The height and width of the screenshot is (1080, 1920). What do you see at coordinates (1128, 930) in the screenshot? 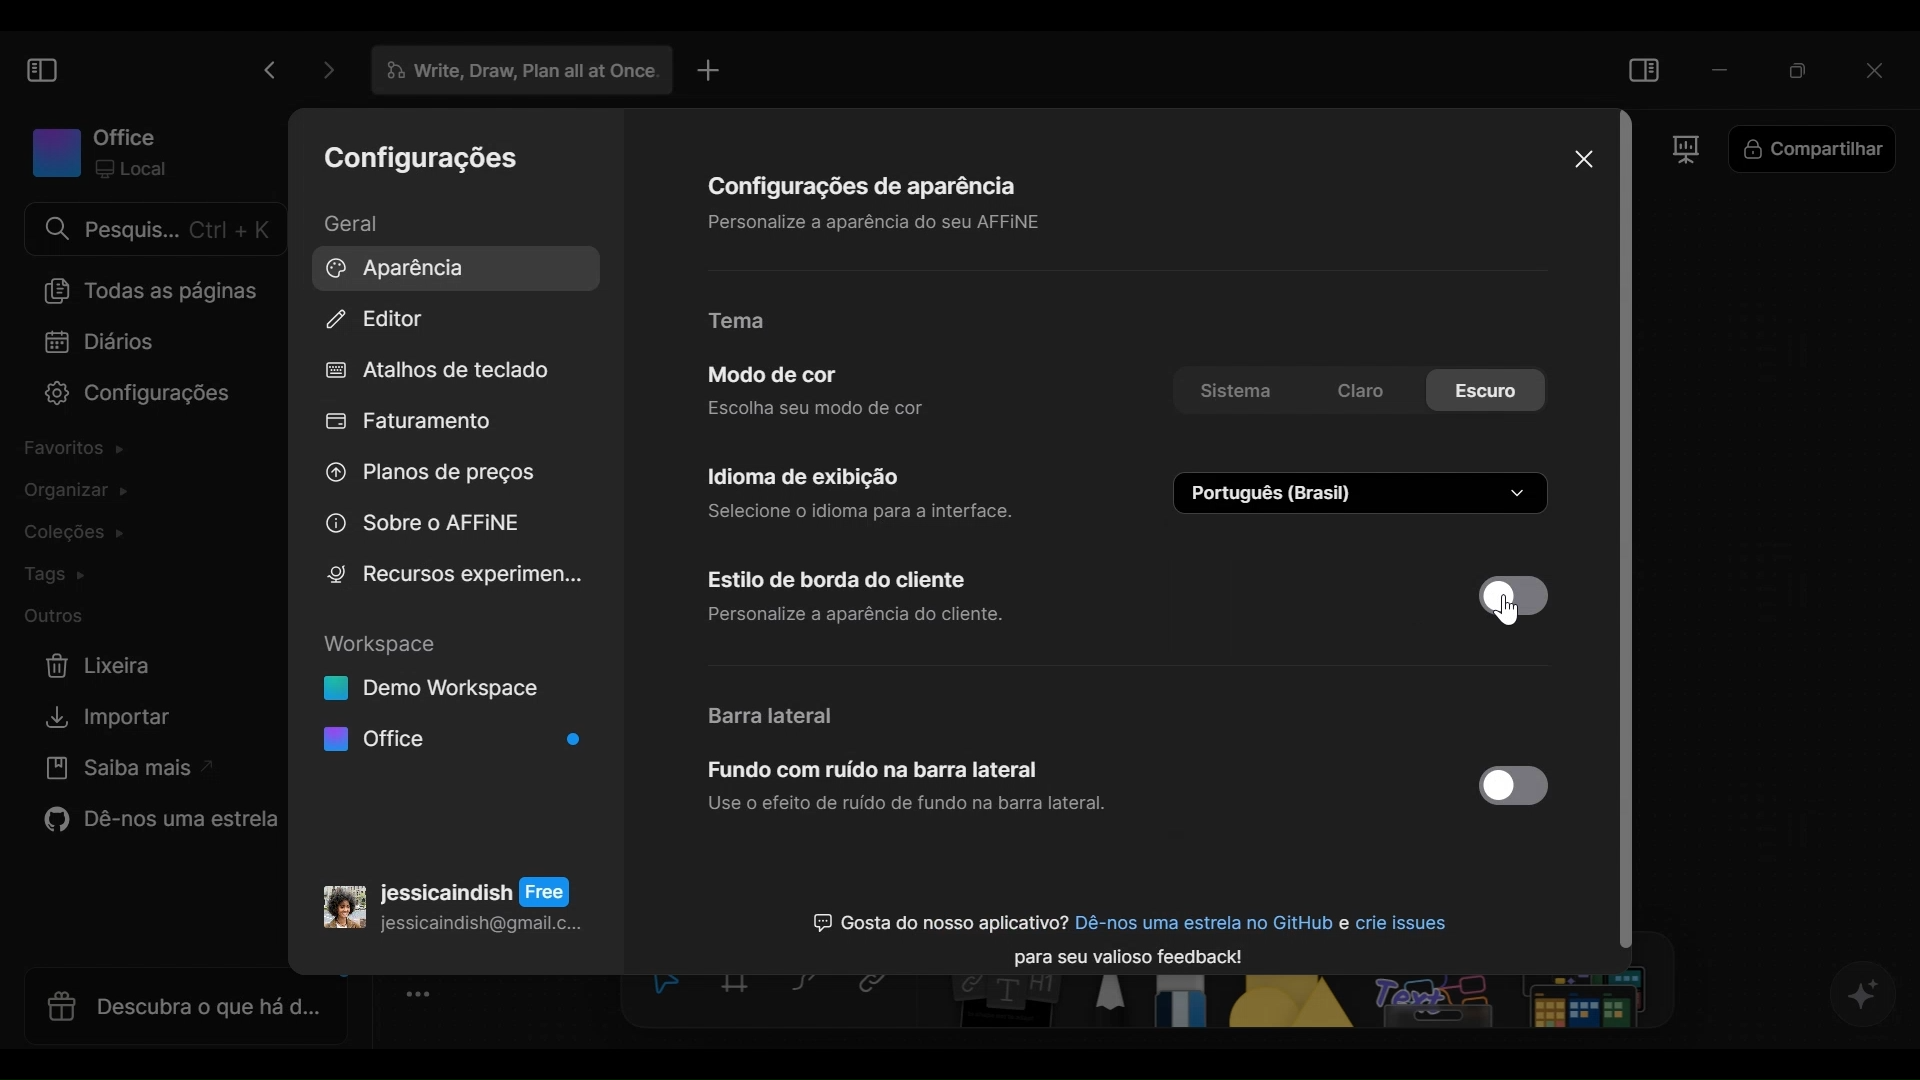
I see `text` at bounding box center [1128, 930].